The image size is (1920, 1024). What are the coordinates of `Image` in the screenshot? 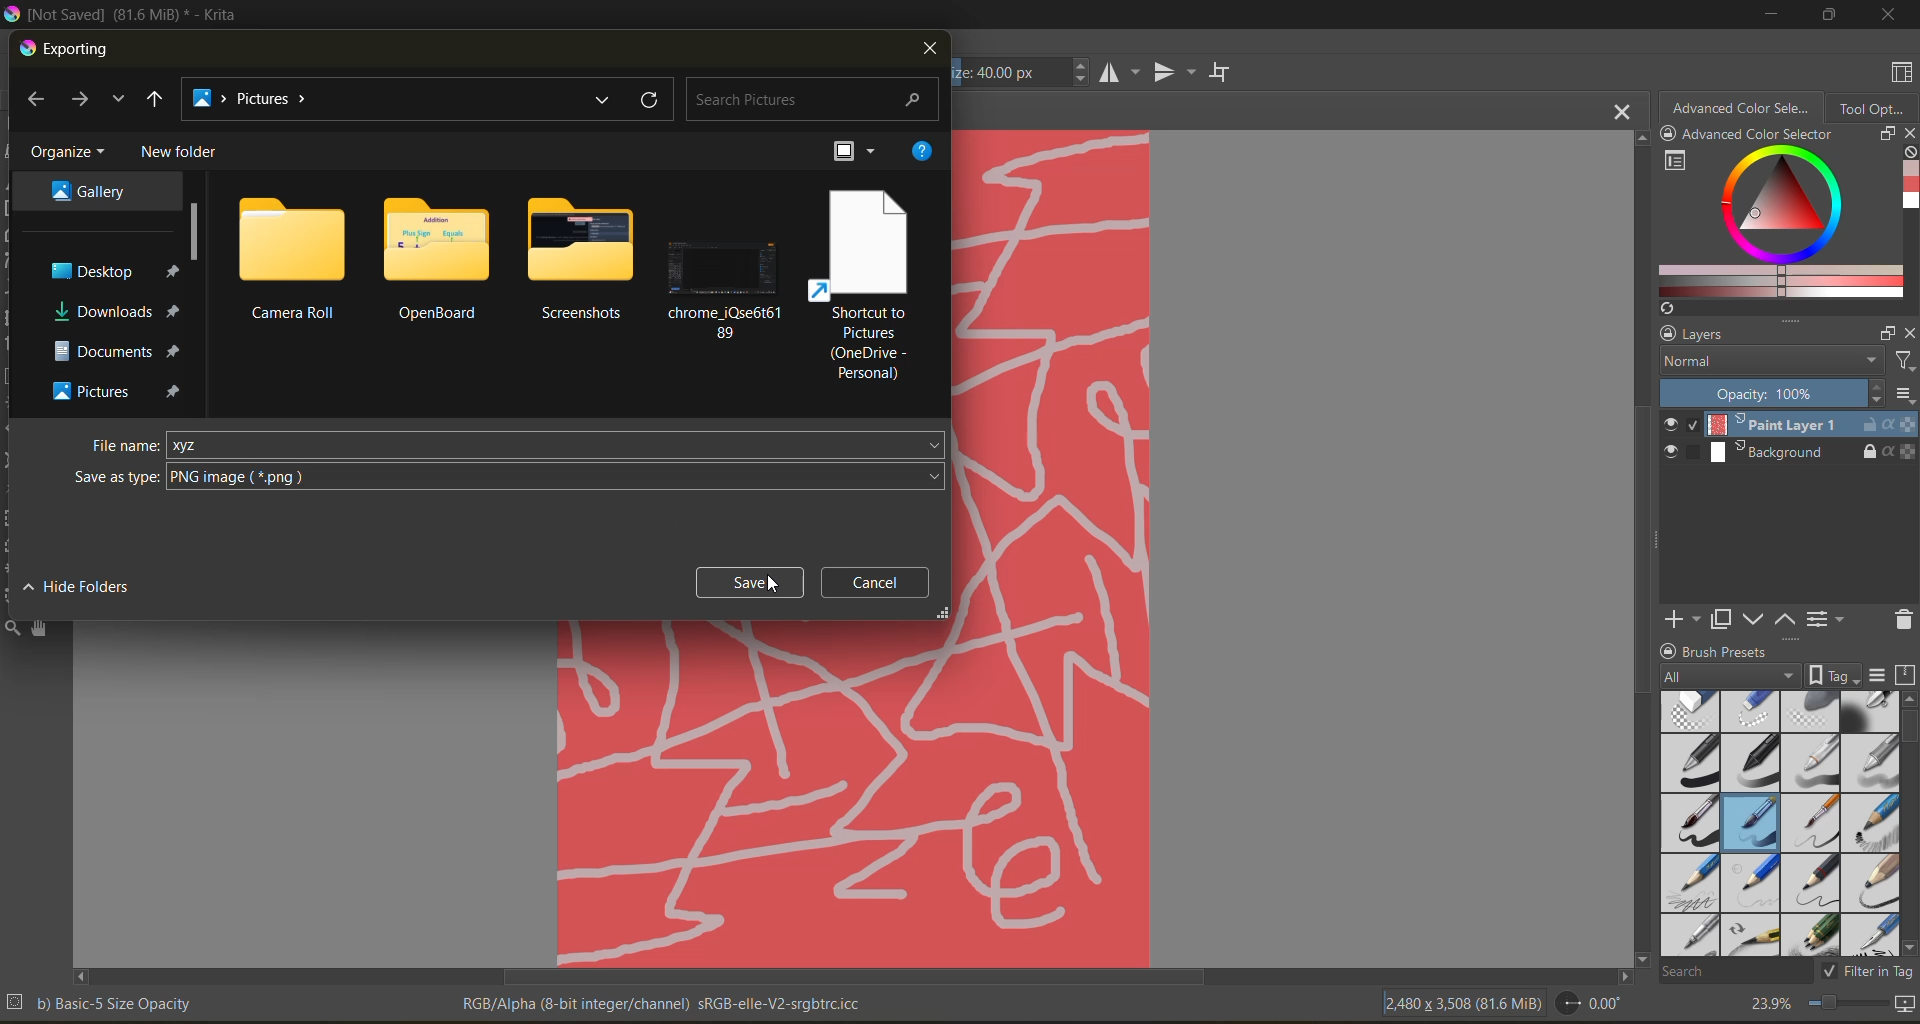 It's located at (1052, 546).